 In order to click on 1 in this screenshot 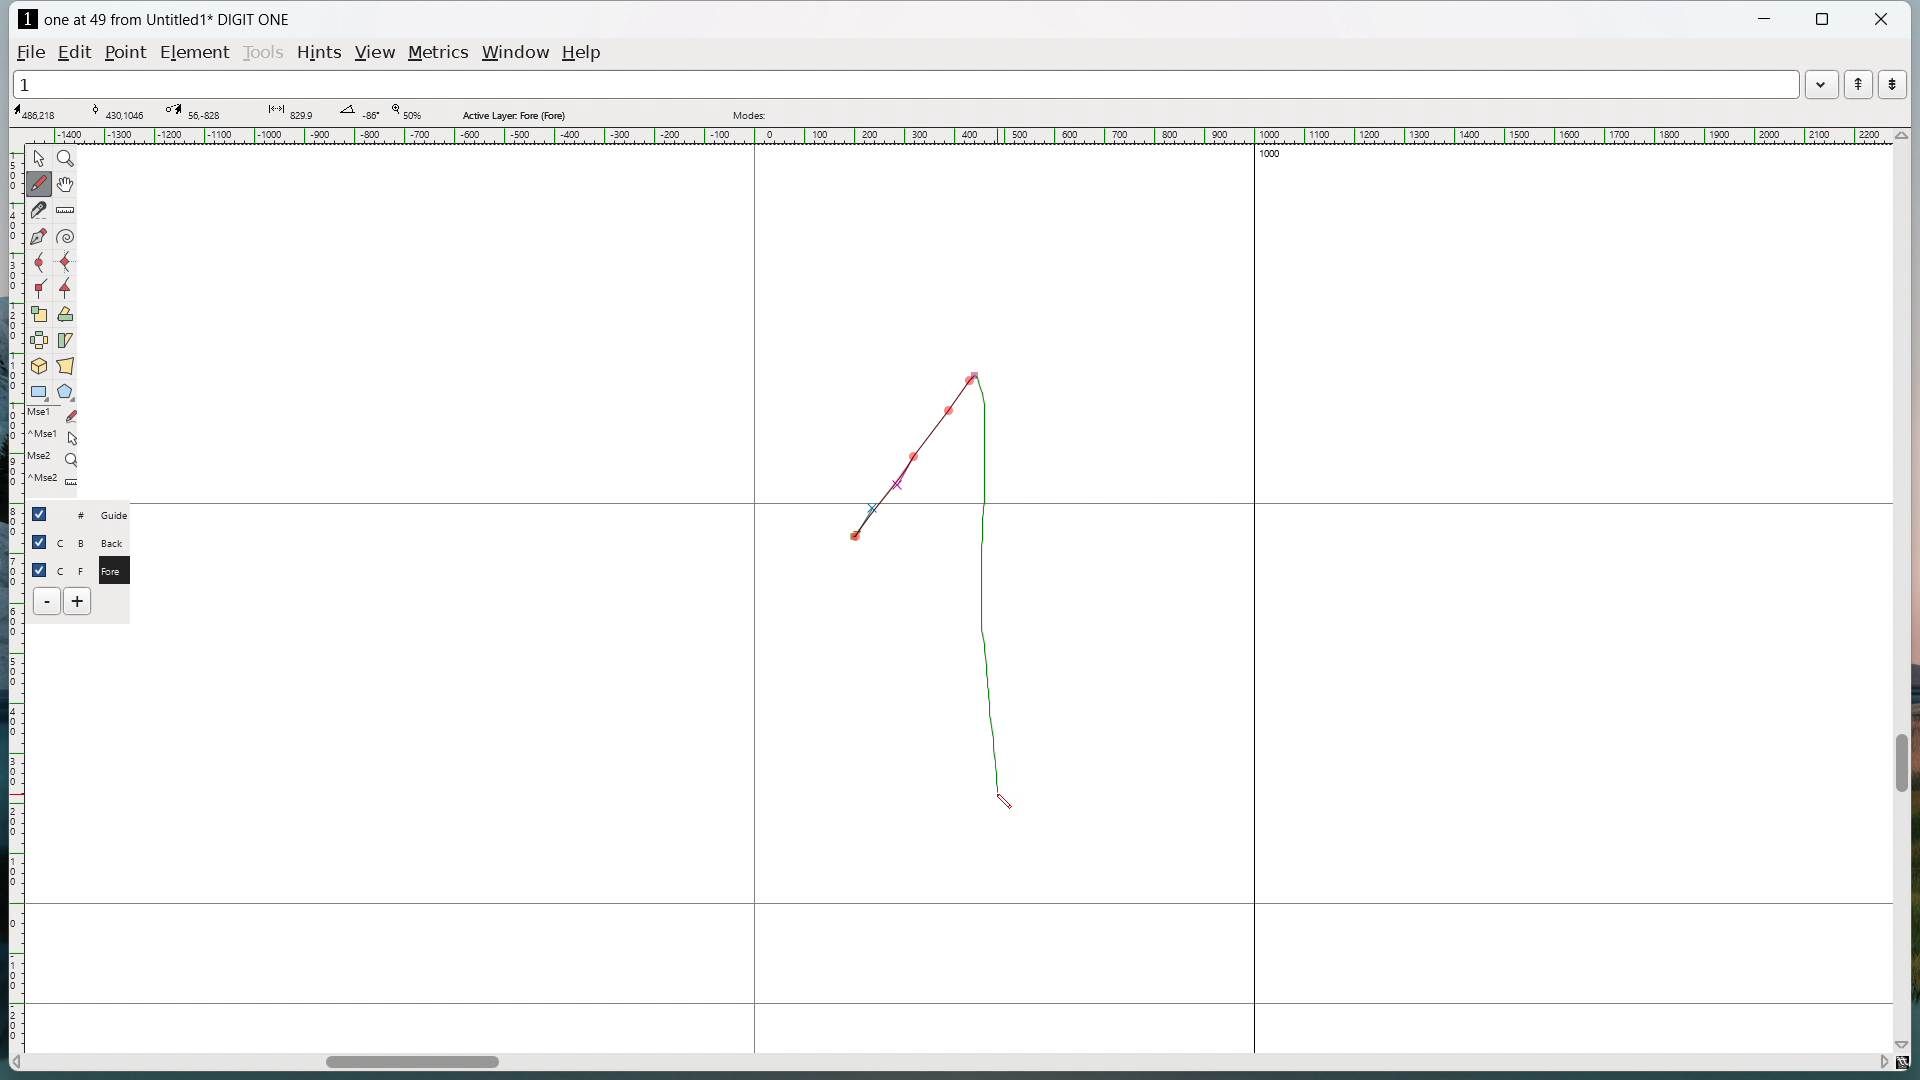, I will do `click(904, 83)`.